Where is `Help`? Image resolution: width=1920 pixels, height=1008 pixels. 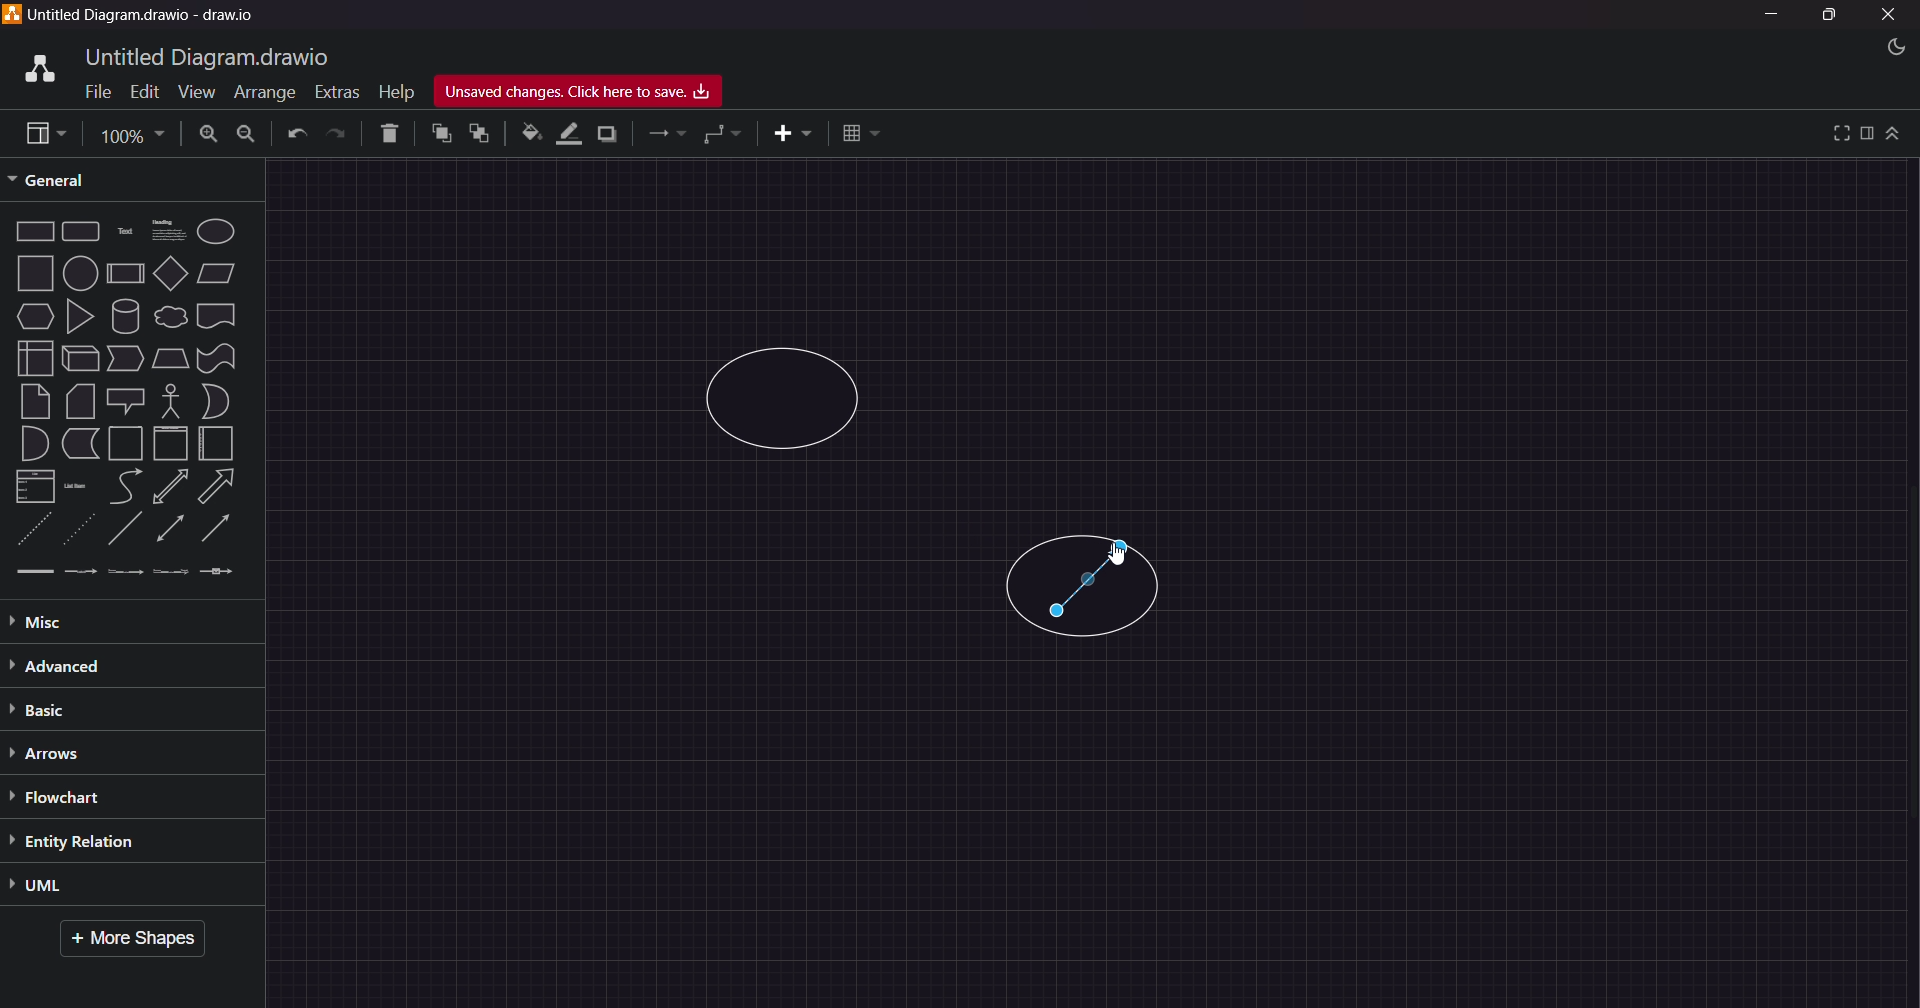 Help is located at coordinates (396, 88).